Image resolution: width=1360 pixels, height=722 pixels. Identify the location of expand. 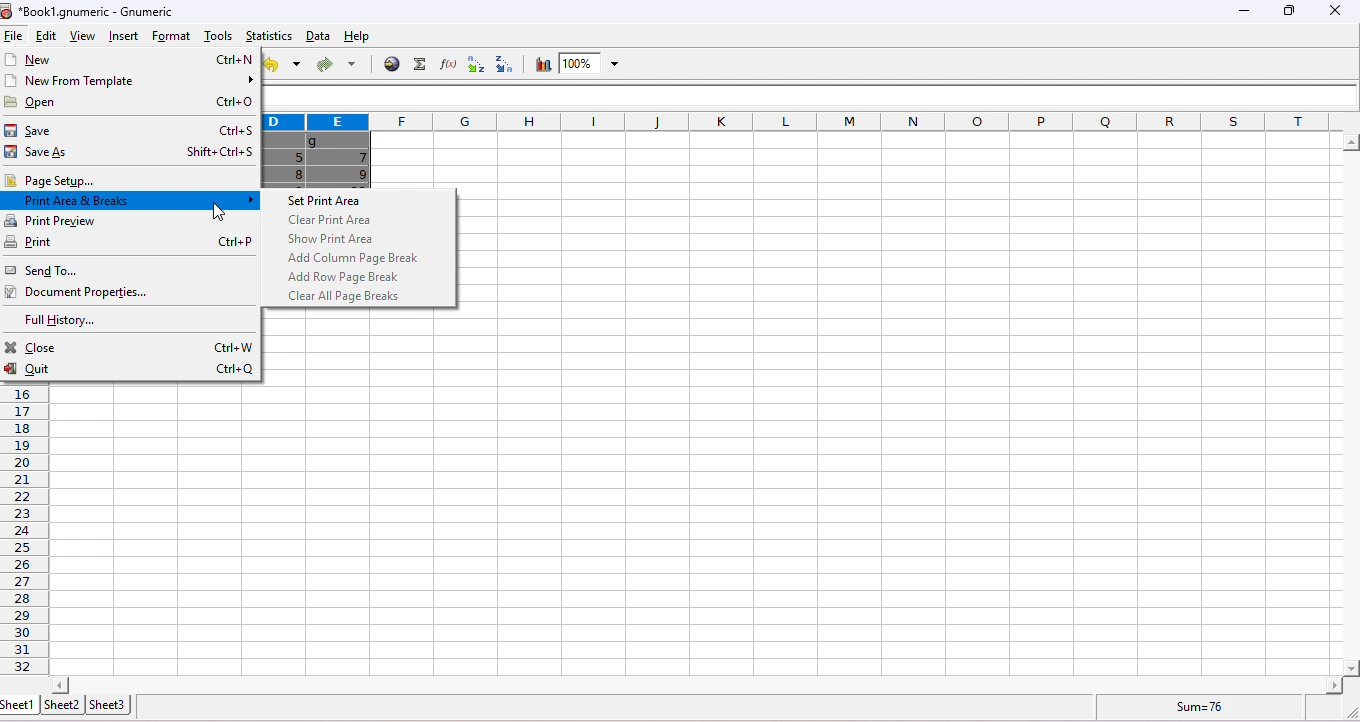
(1345, 711).